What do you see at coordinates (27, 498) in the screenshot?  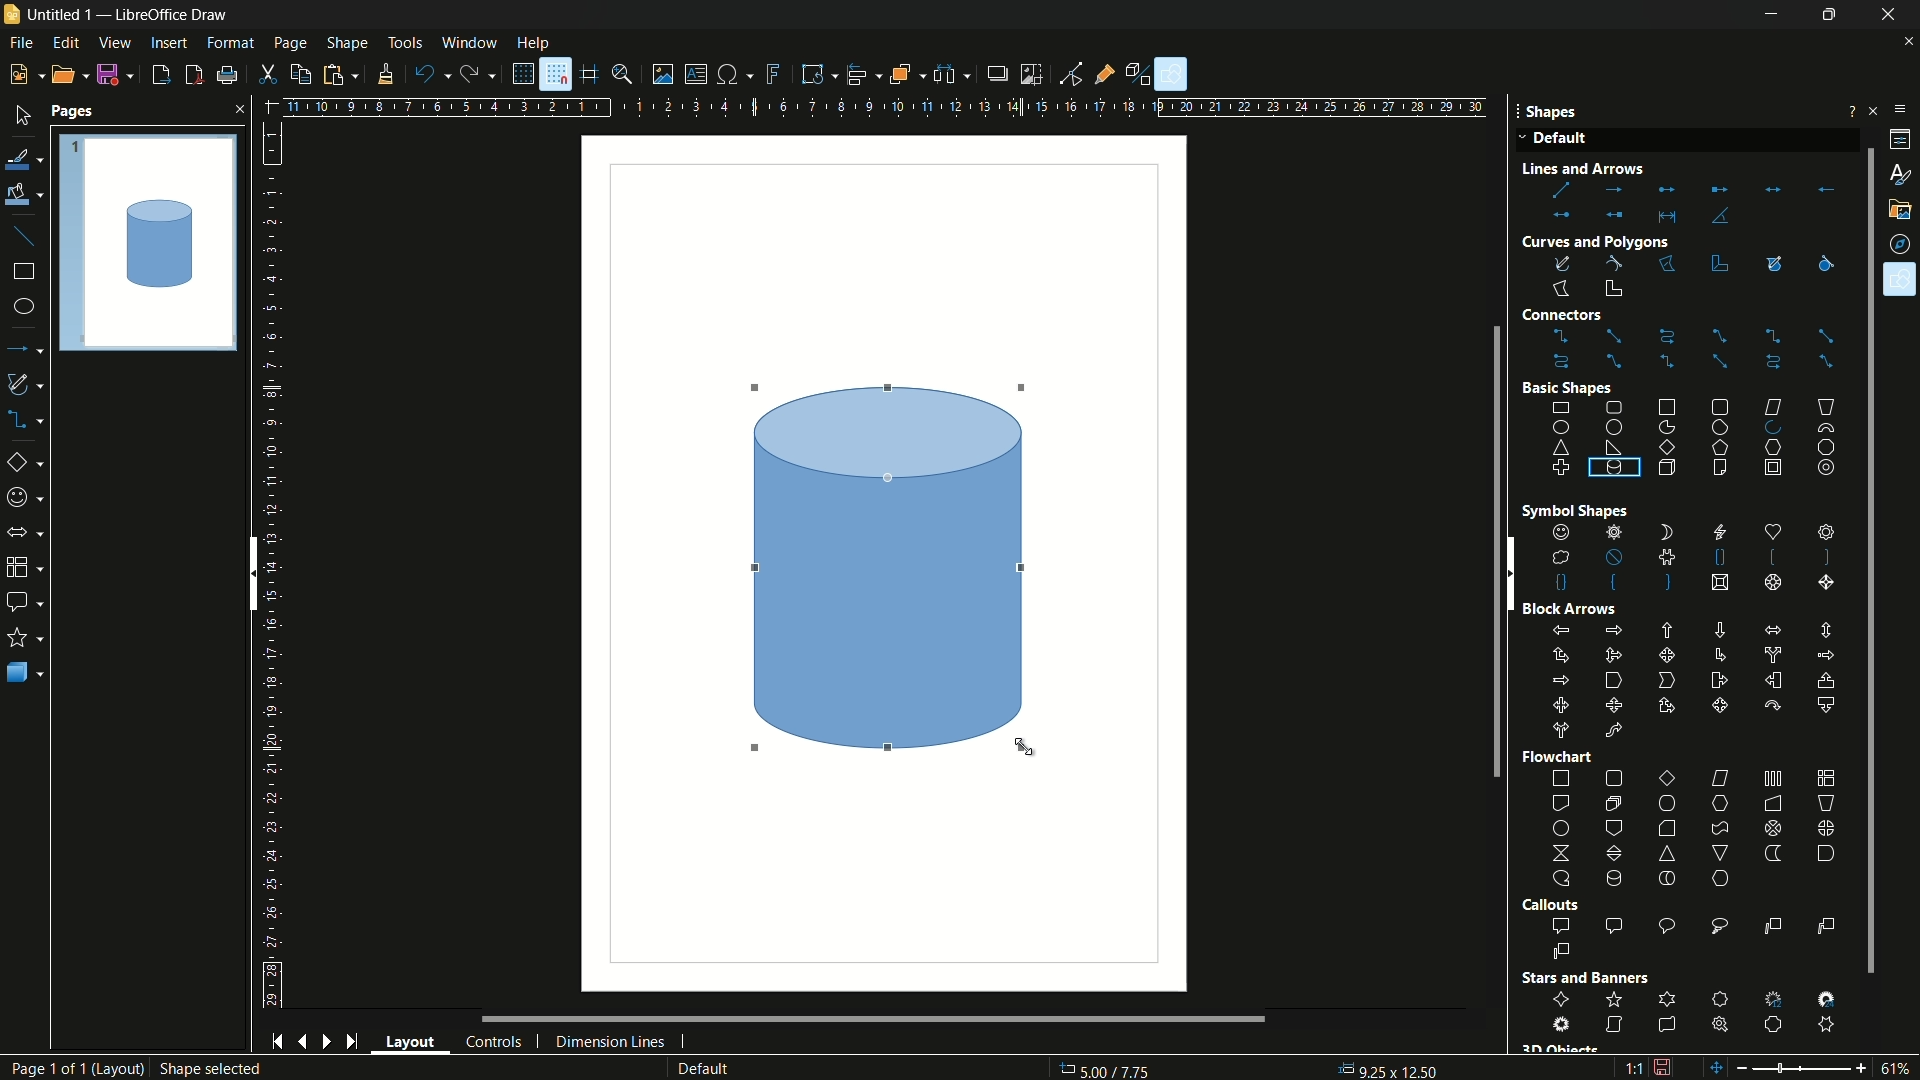 I see `symbol shapes` at bounding box center [27, 498].